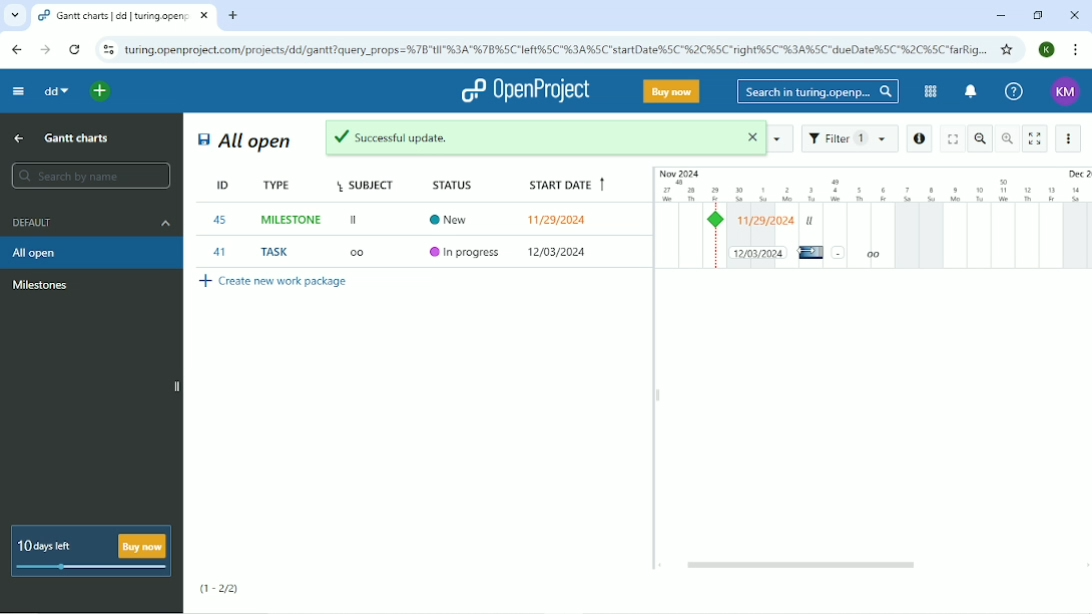 The image size is (1092, 614). What do you see at coordinates (235, 15) in the screenshot?
I see `New tab` at bounding box center [235, 15].